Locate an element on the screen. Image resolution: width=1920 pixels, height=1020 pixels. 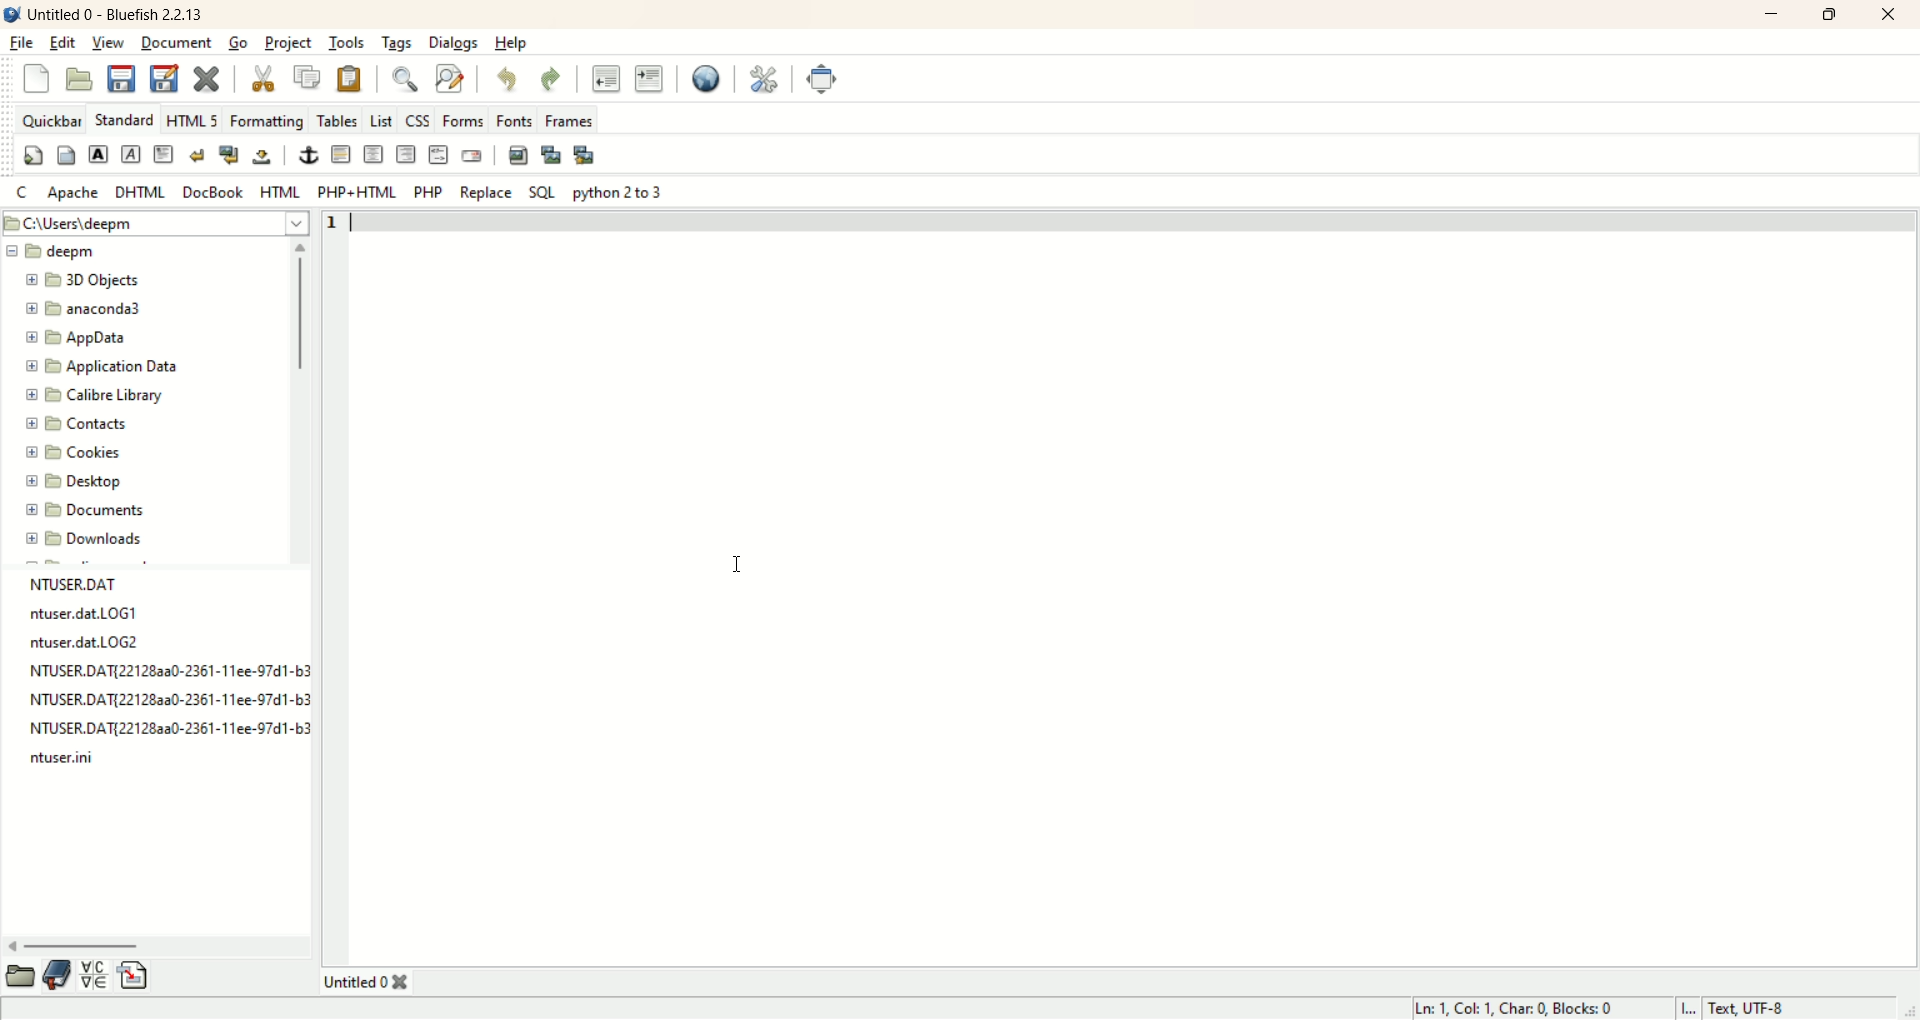
paragraph is located at coordinates (166, 155).